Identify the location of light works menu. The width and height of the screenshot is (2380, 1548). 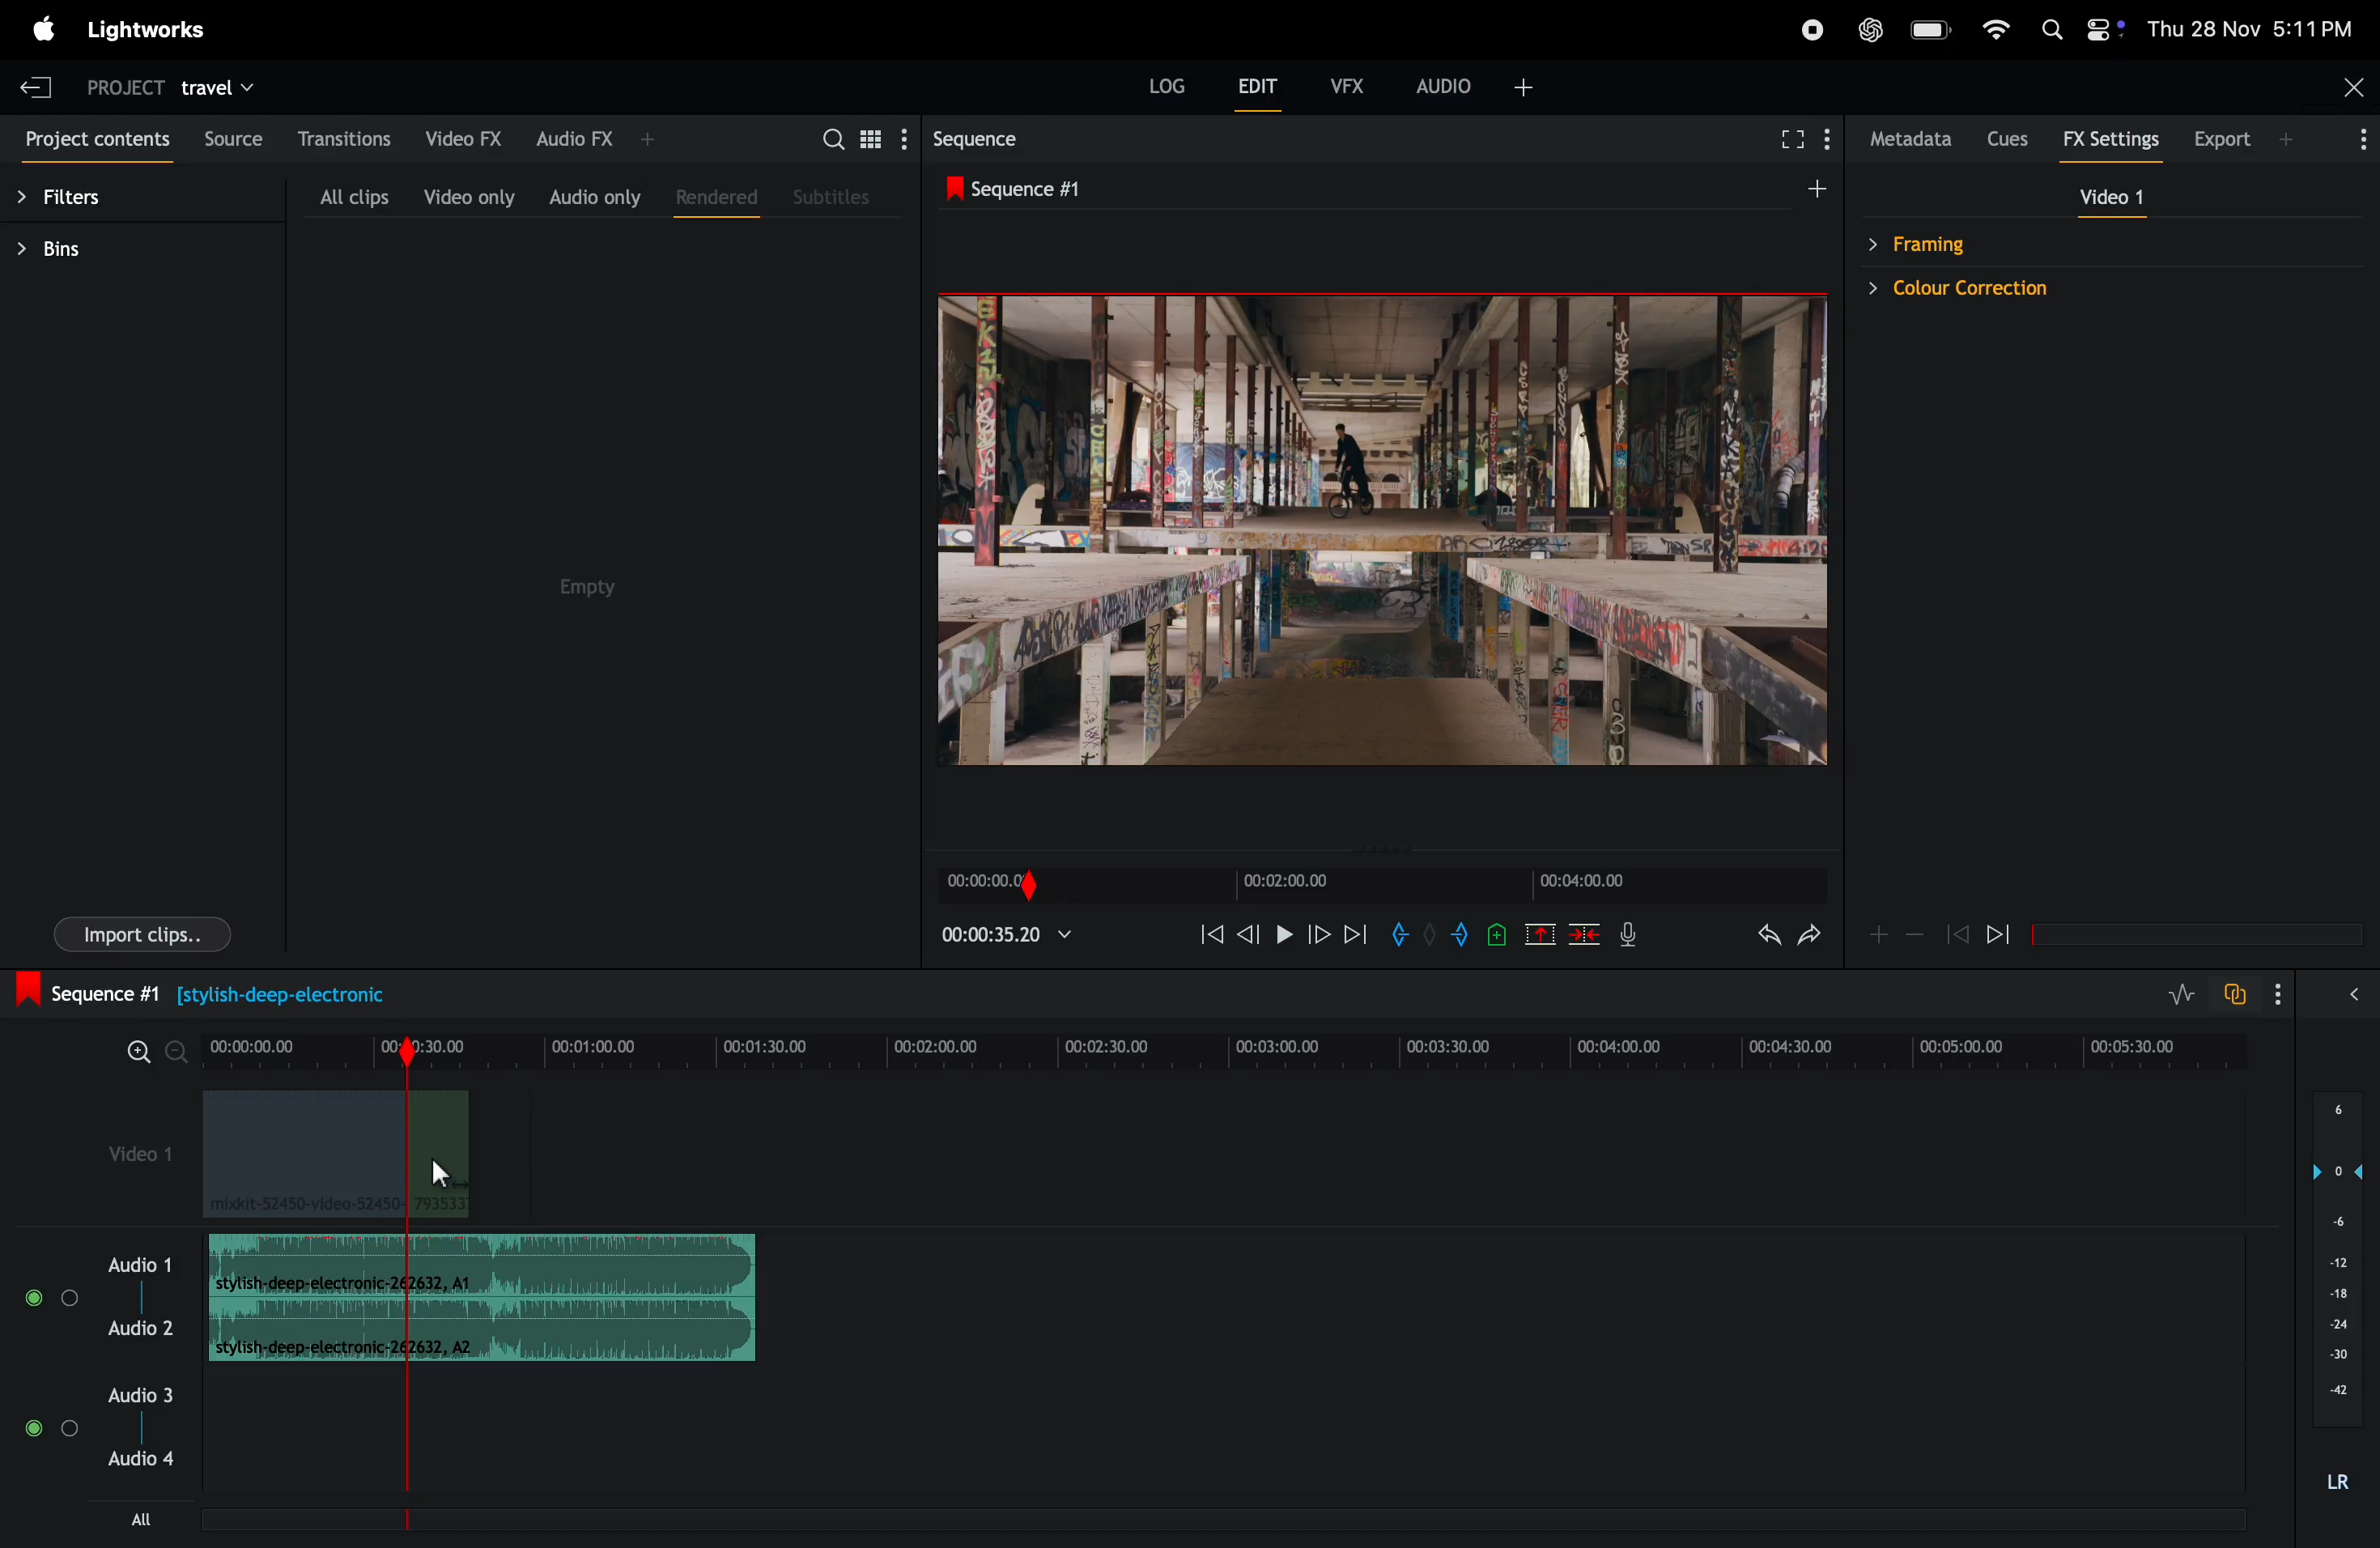
(145, 28).